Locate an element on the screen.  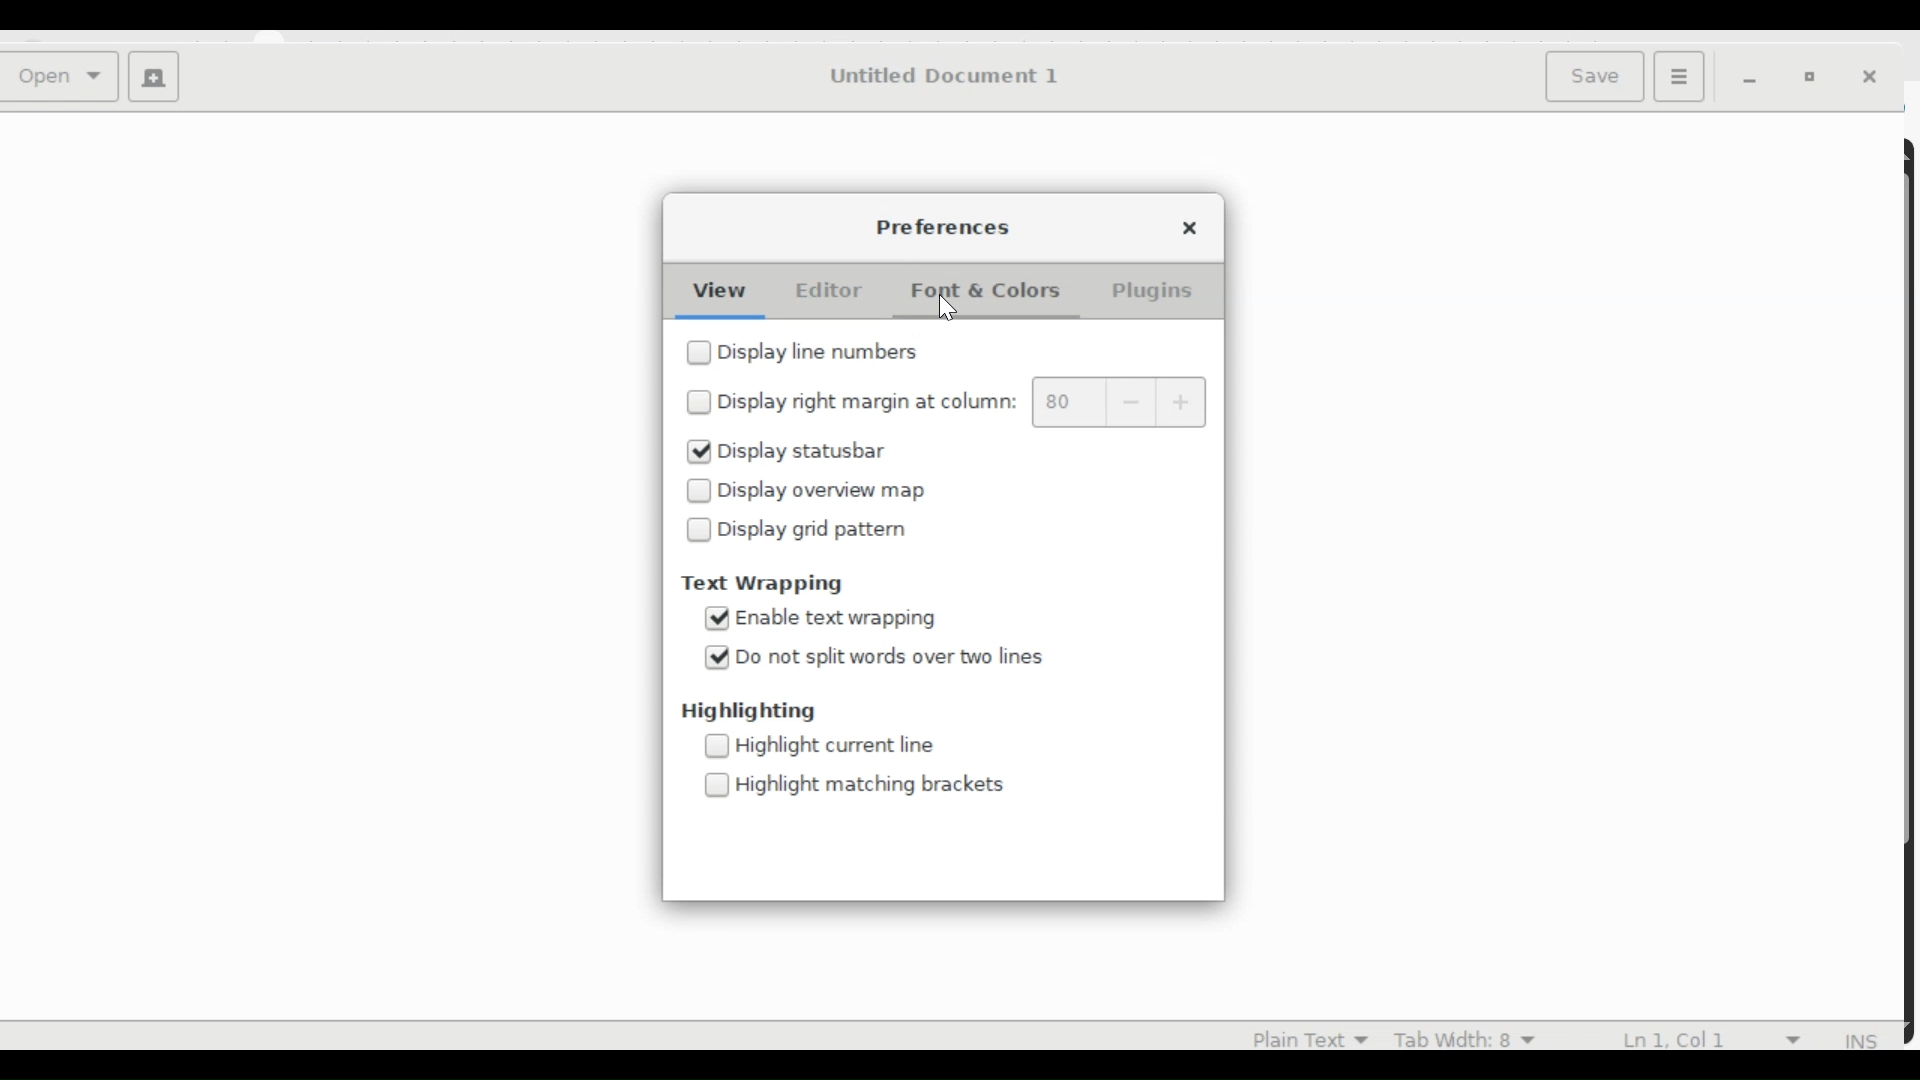
Untitled Document 1 is located at coordinates (942, 76).